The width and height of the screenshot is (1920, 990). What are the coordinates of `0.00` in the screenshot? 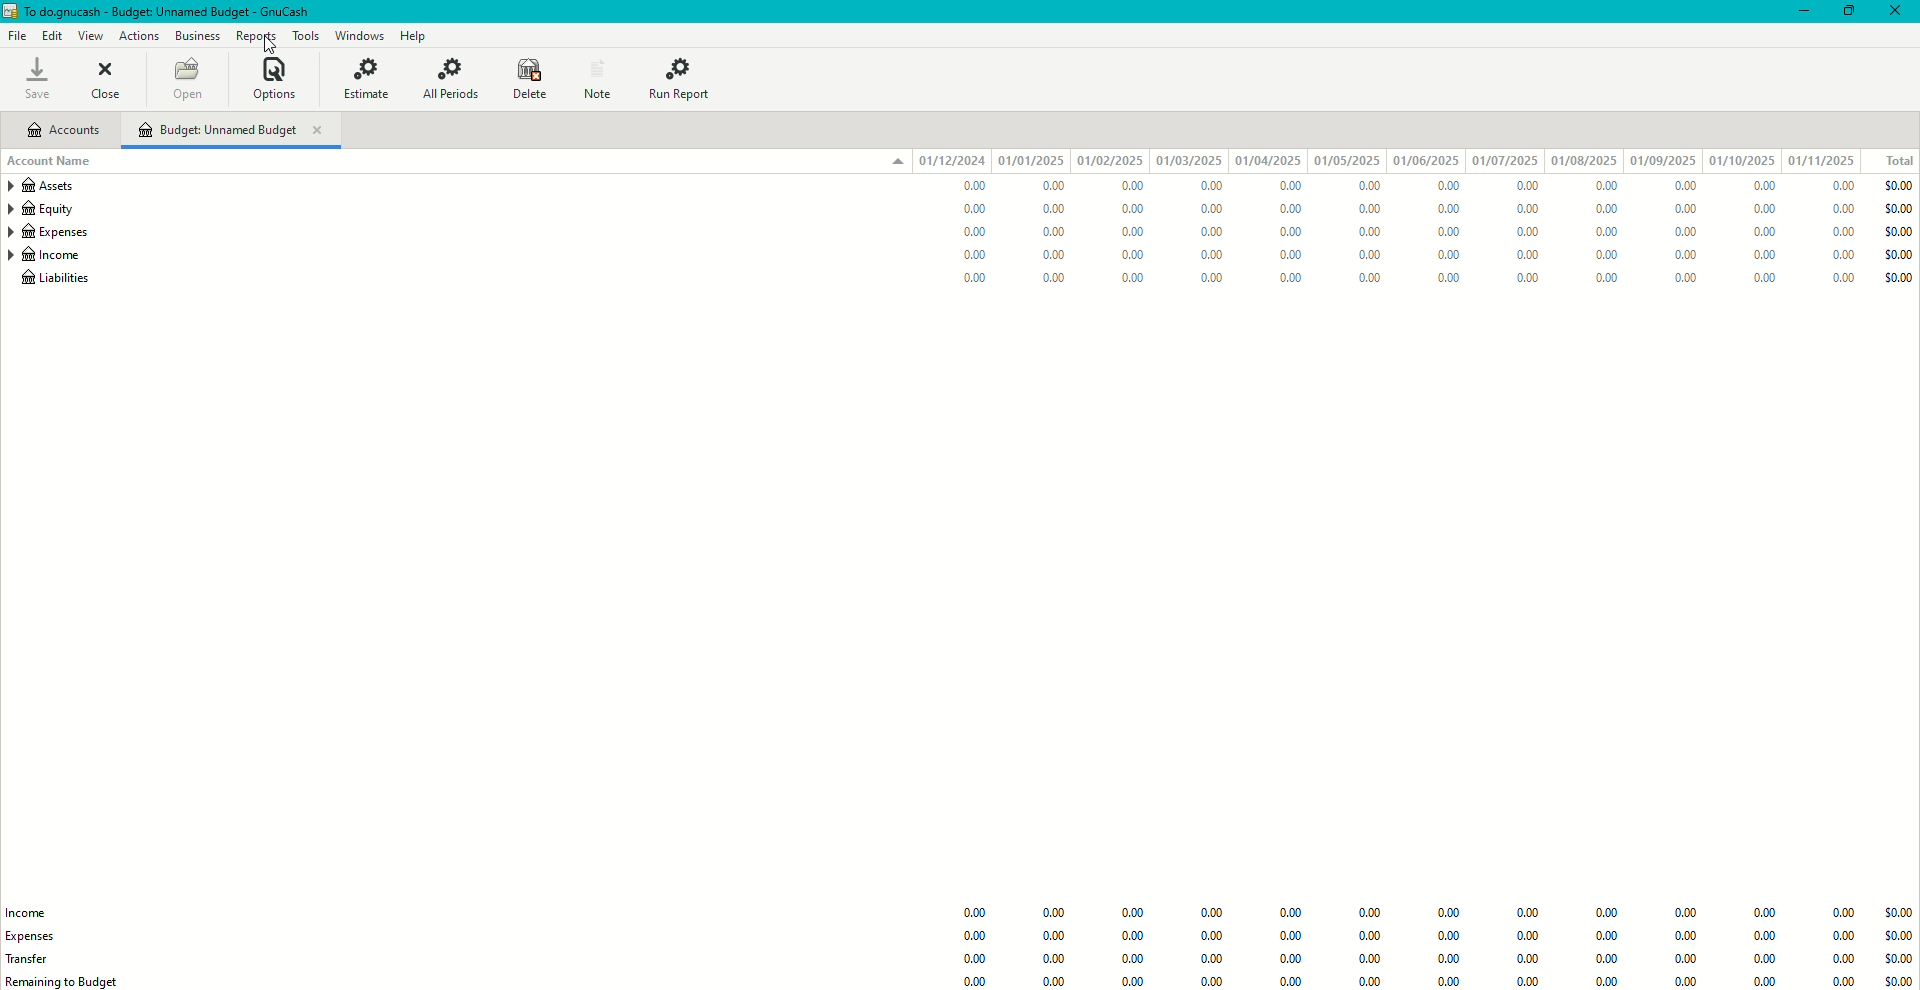 It's located at (1371, 254).